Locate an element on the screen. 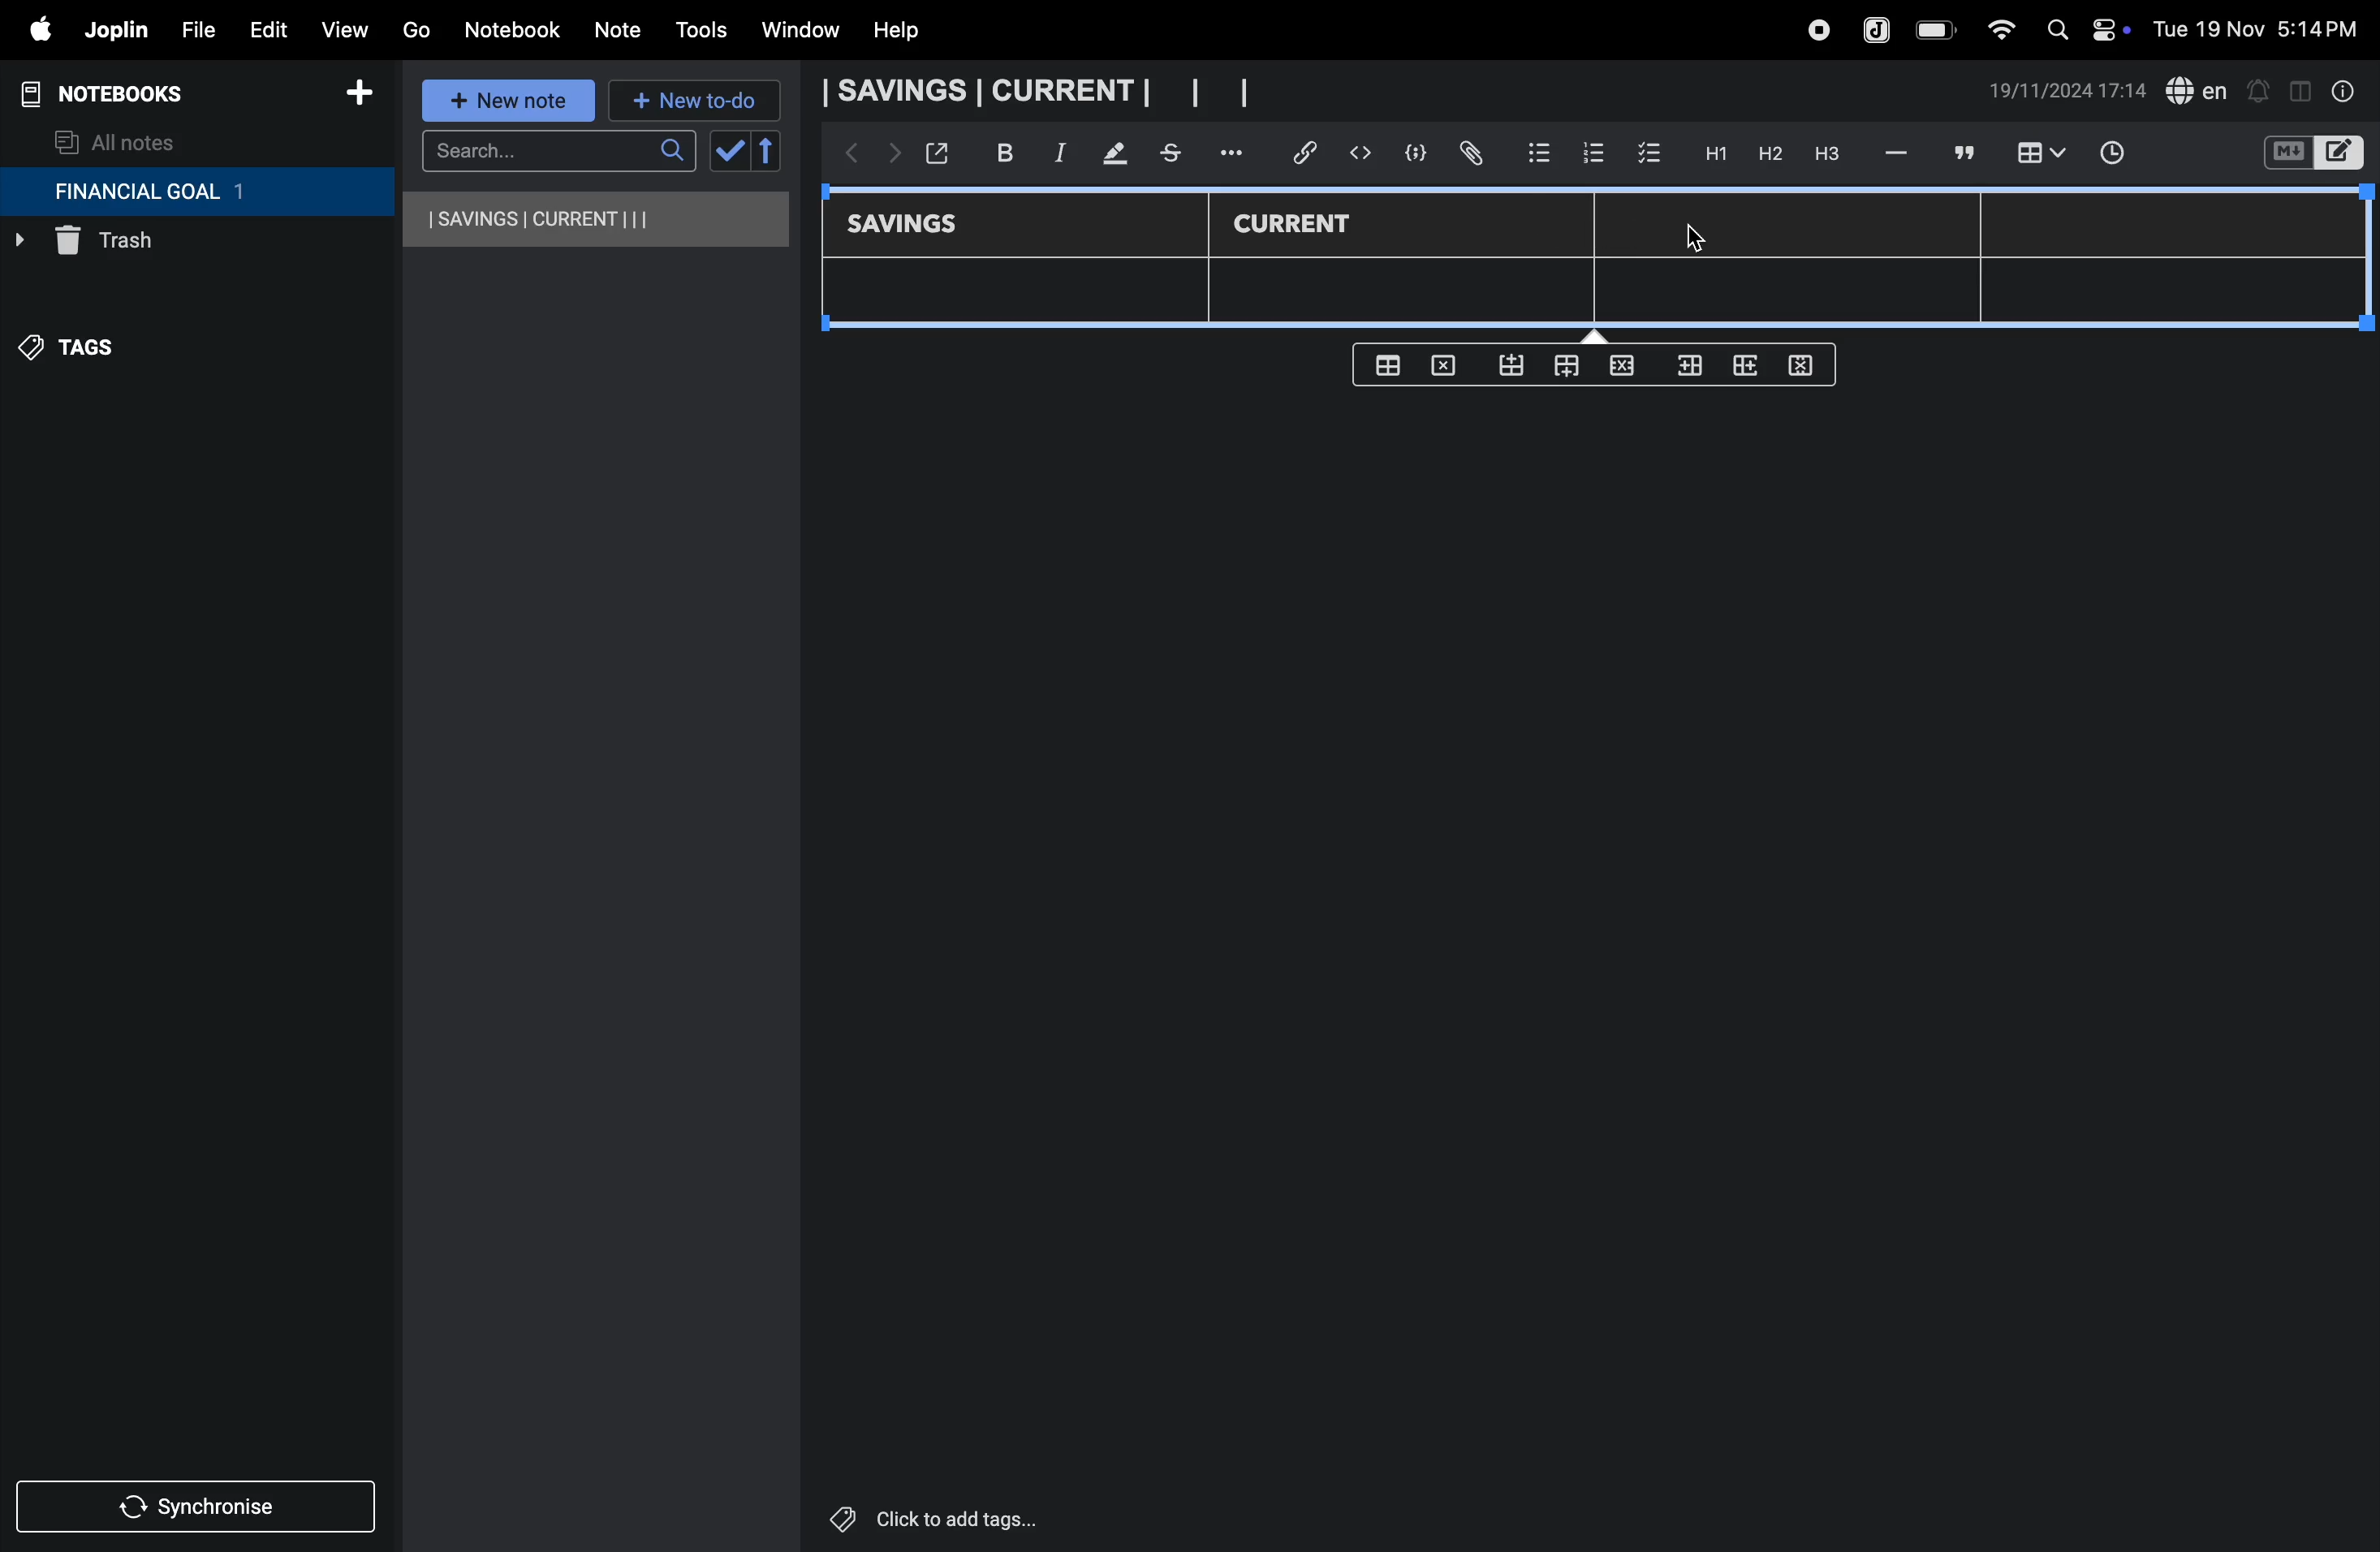  trash is located at coordinates (155, 246).